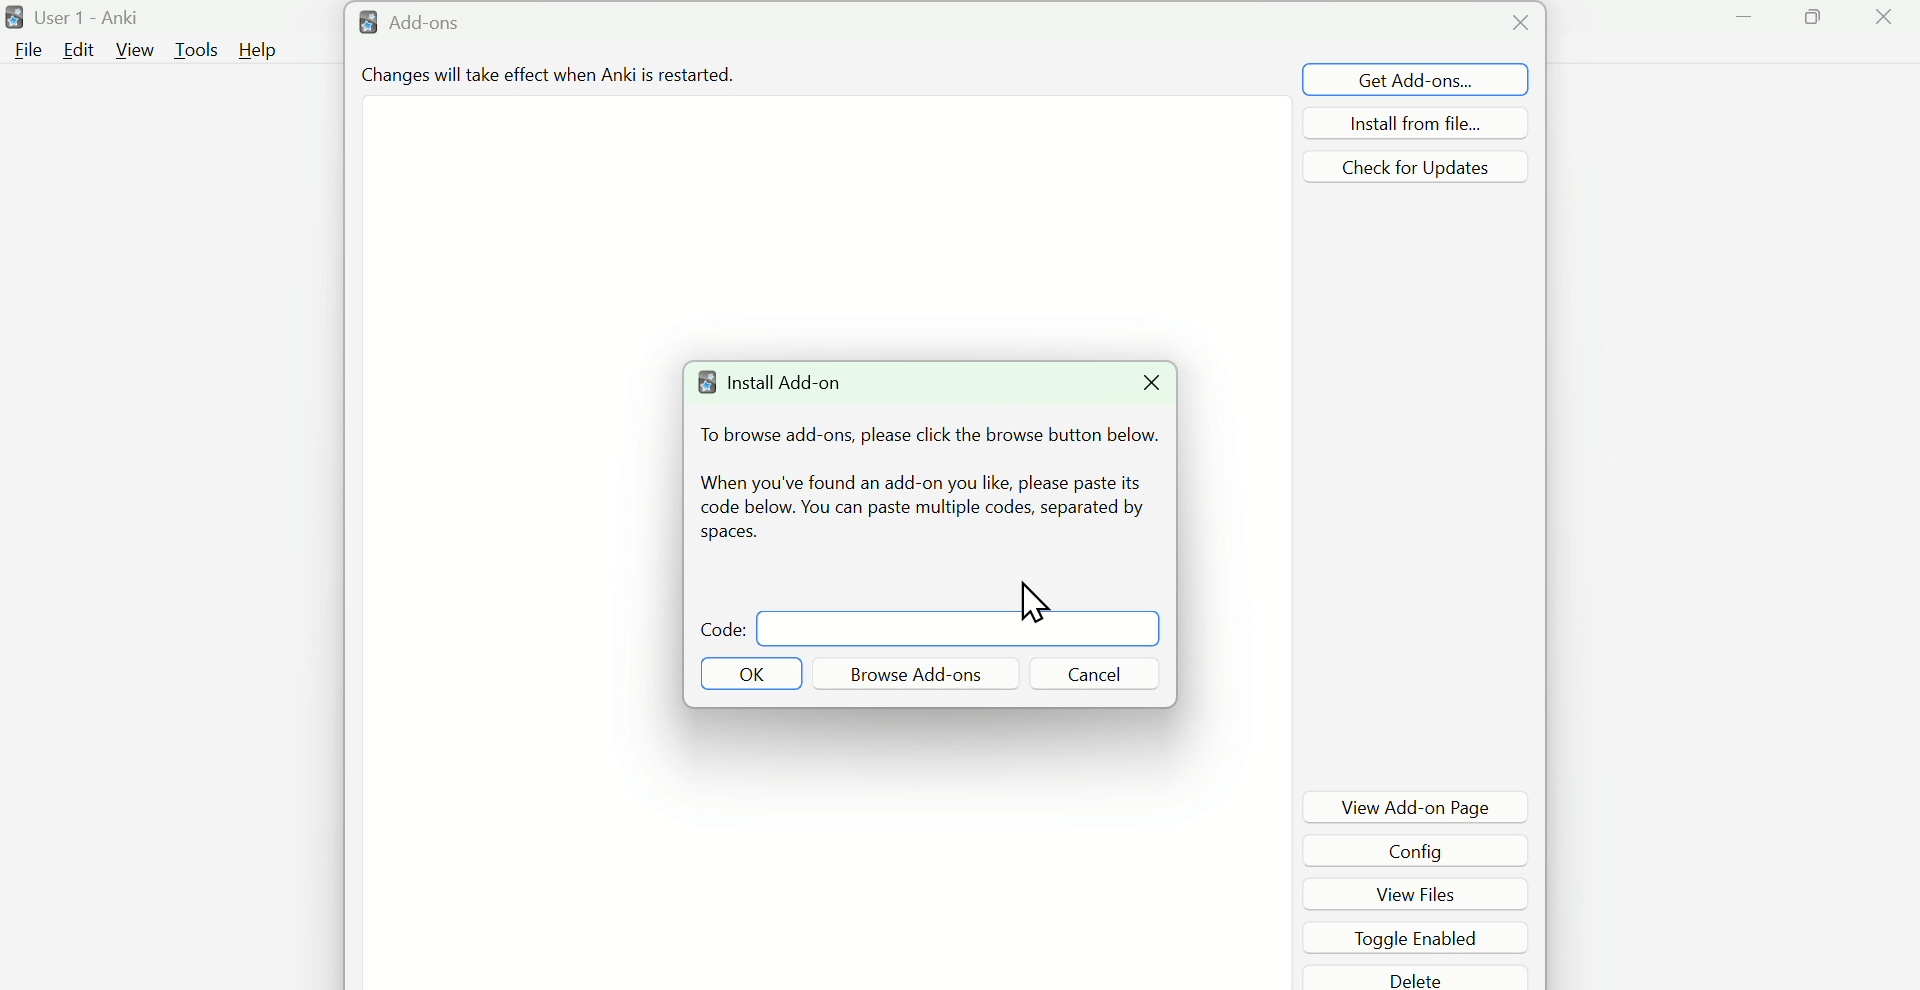 The height and width of the screenshot is (990, 1920). What do you see at coordinates (1416, 79) in the screenshot?
I see `Get add Ons` at bounding box center [1416, 79].